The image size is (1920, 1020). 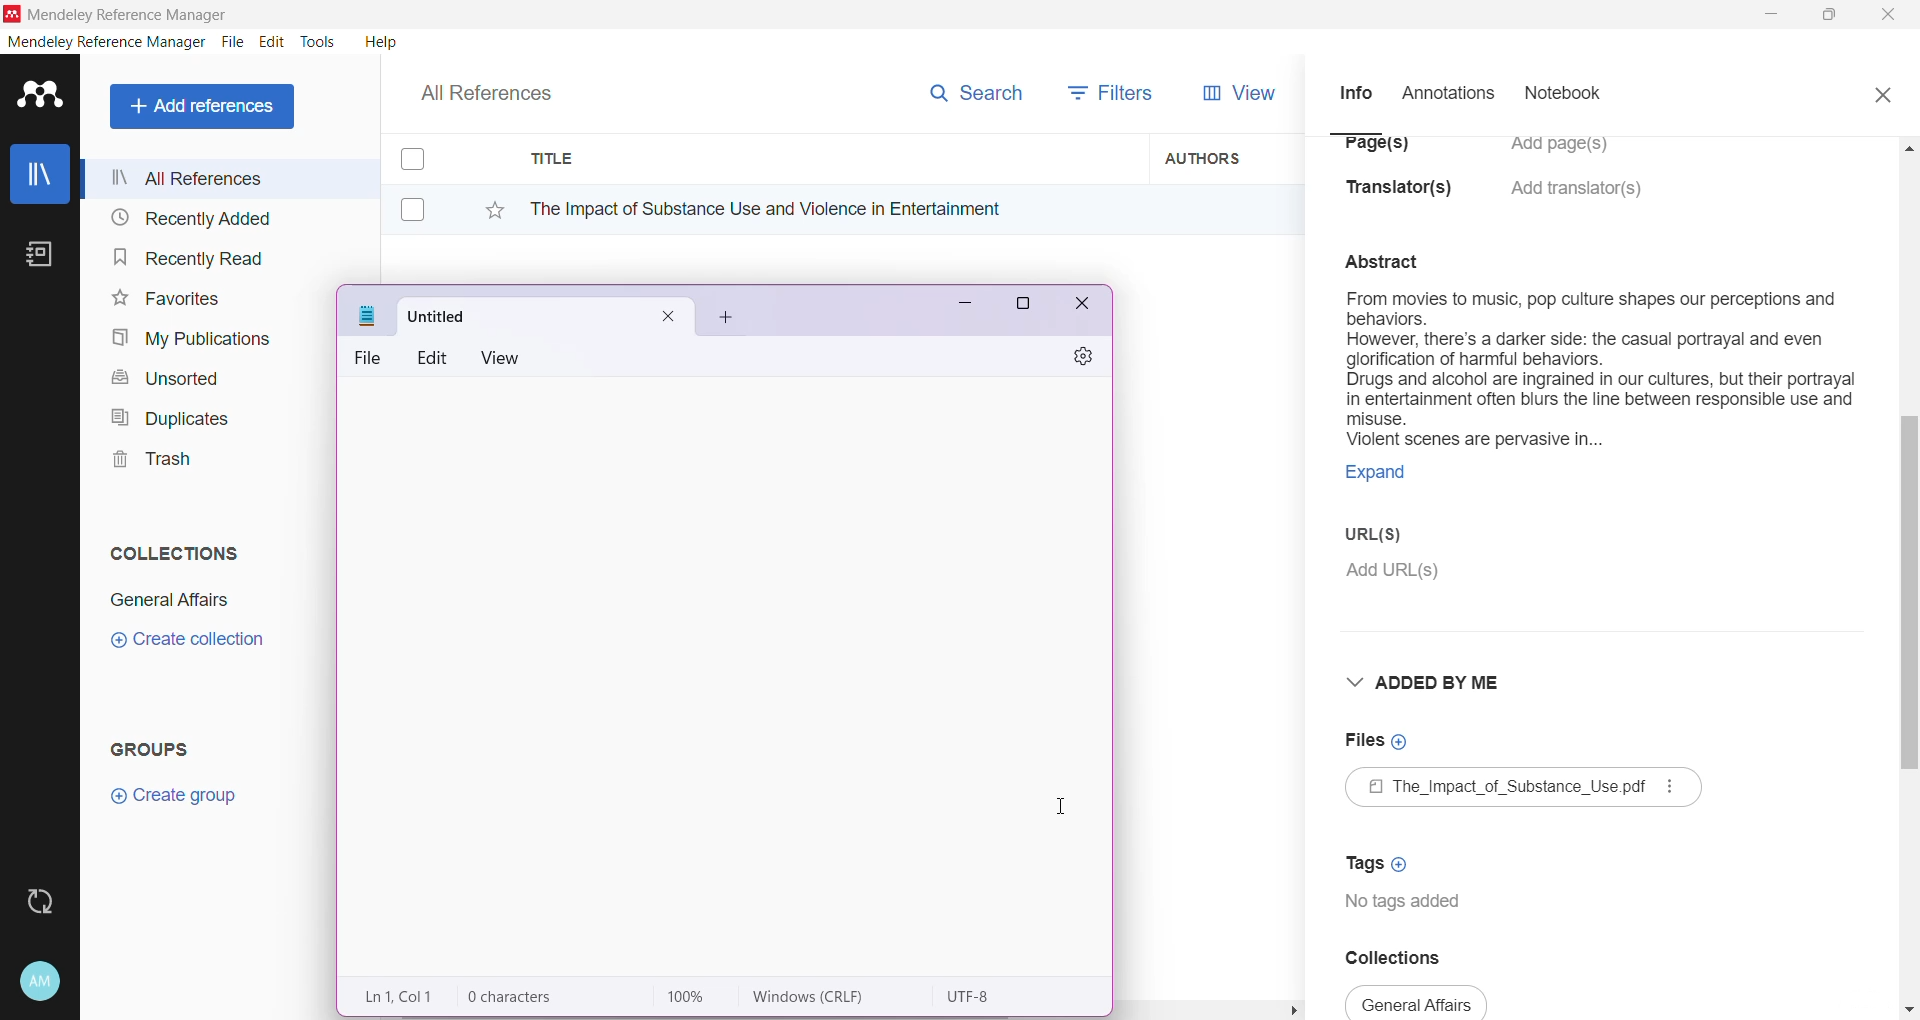 I want to click on Filters, so click(x=1116, y=91).